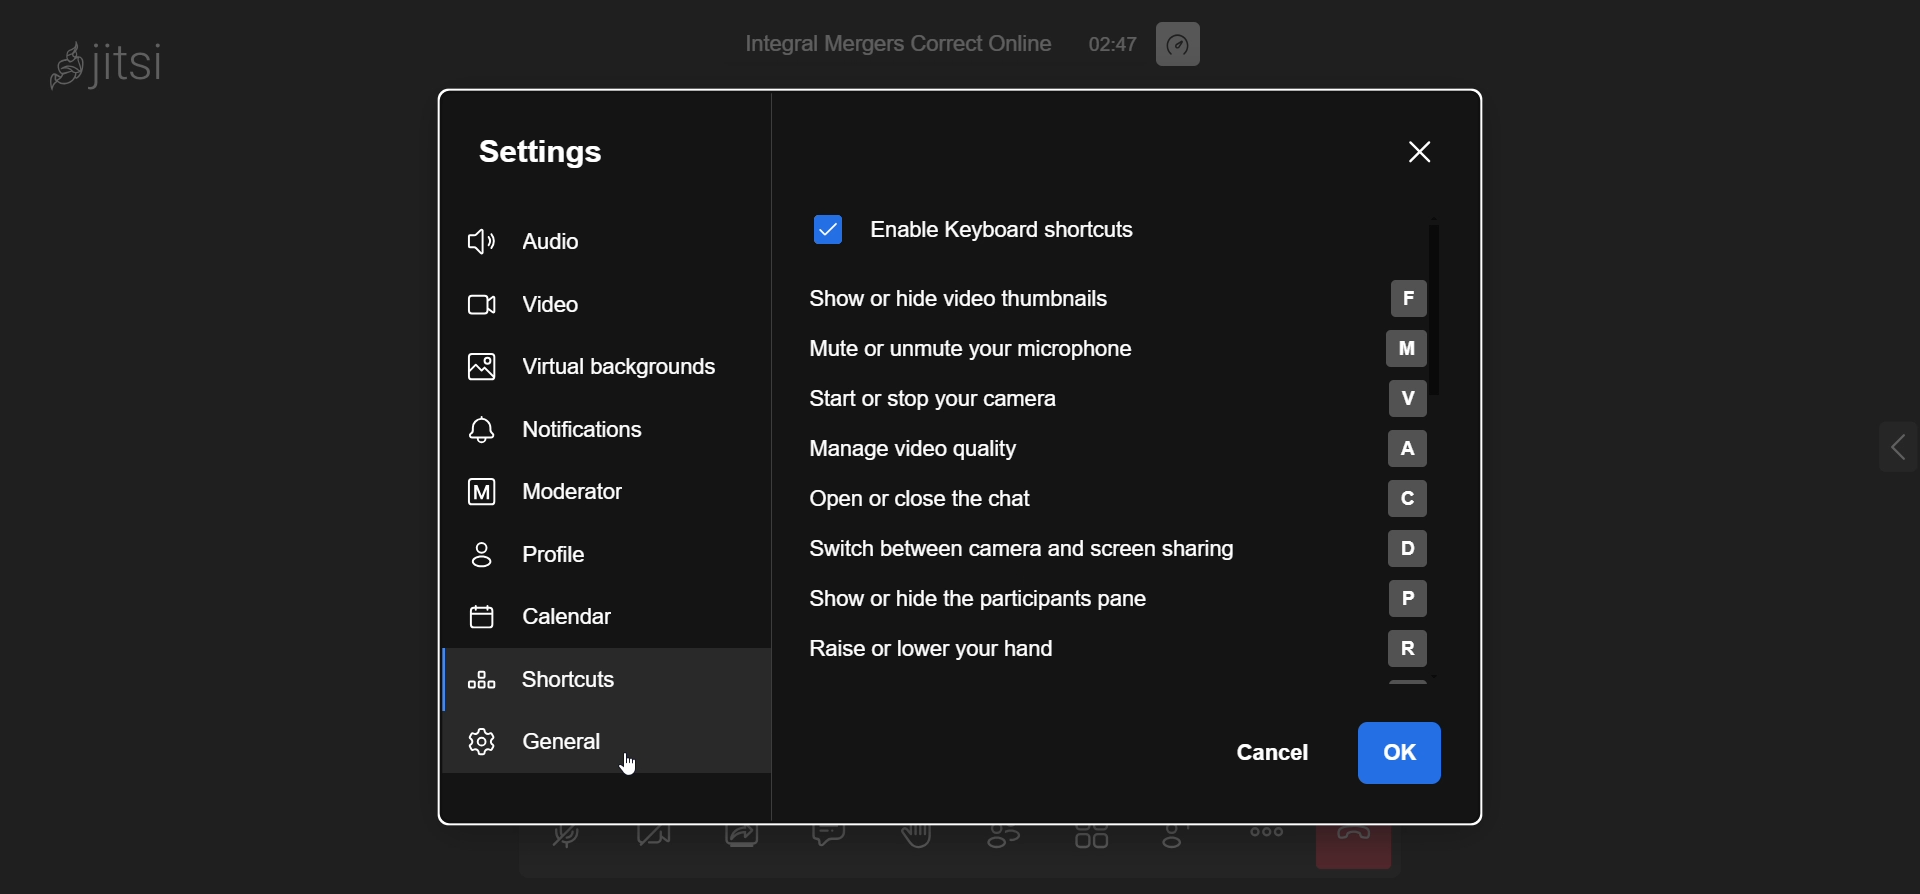 The image size is (1920, 894). Describe the element at coordinates (1114, 548) in the screenshot. I see `switch between camera and screen sharing` at that location.